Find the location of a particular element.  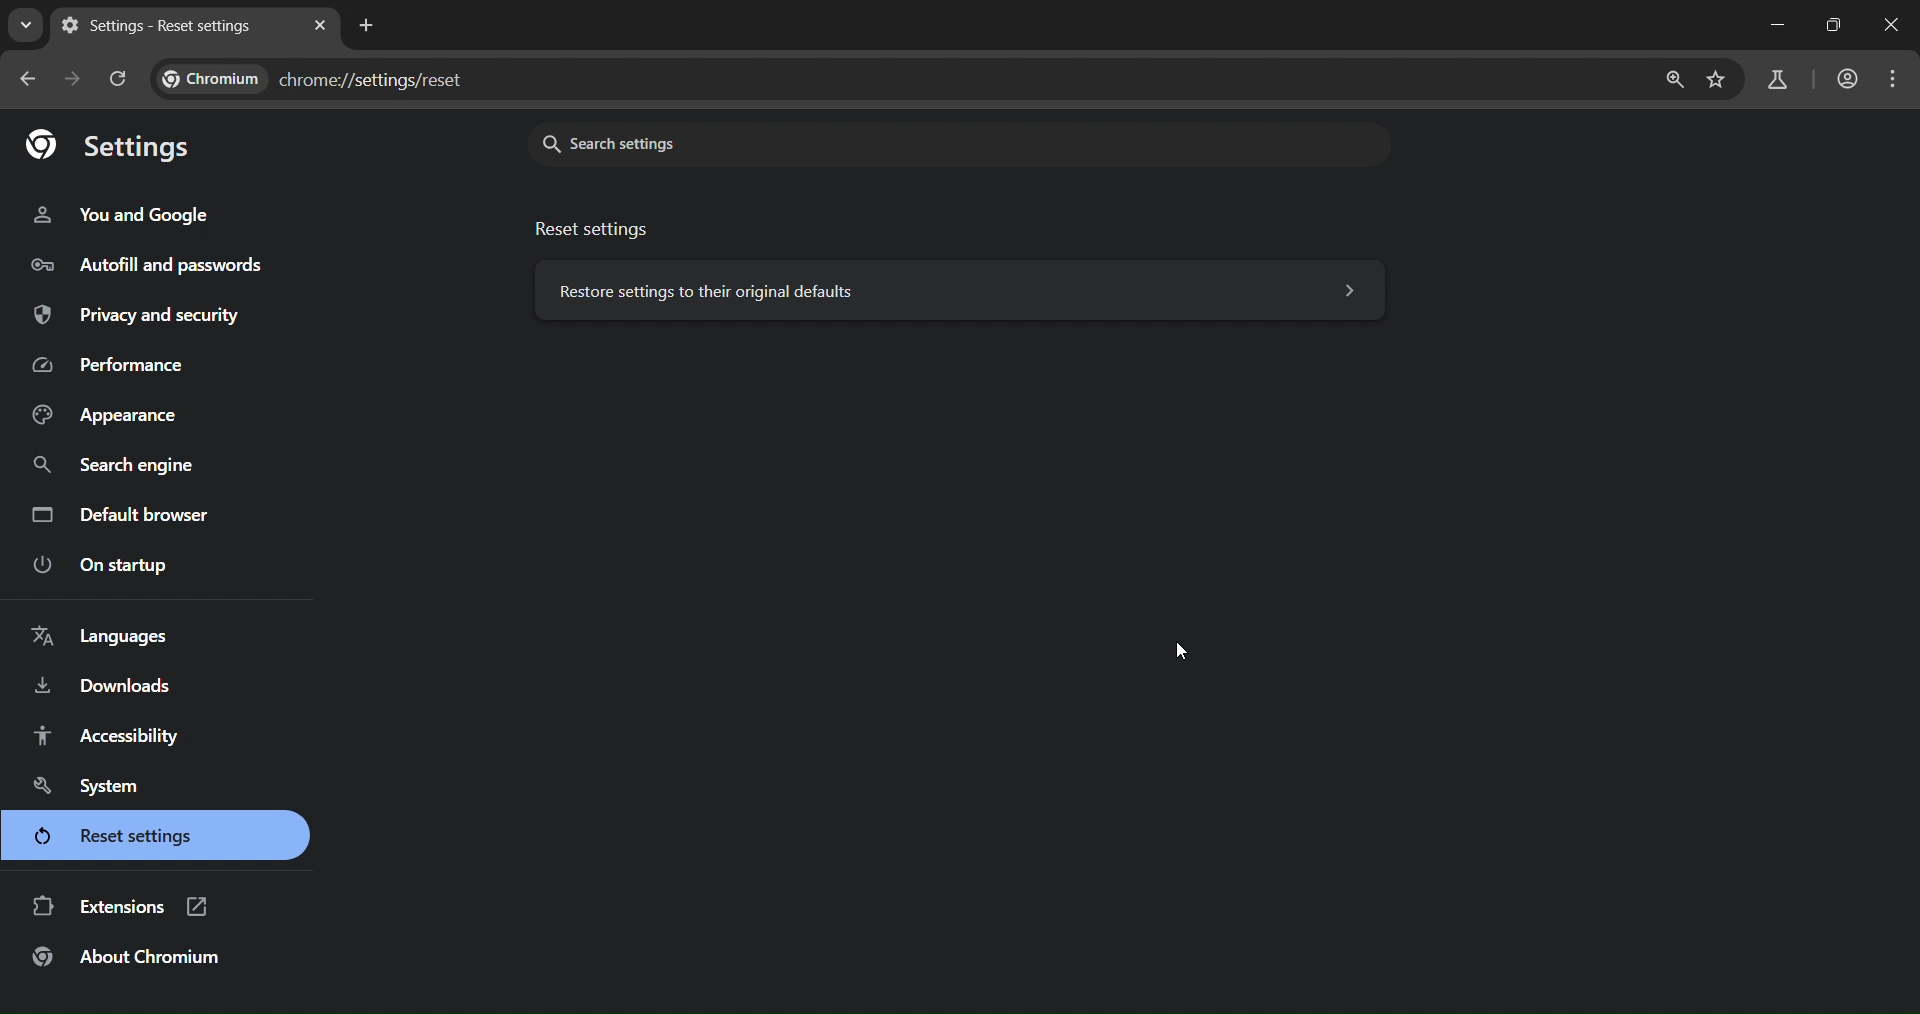

reset settings is located at coordinates (596, 230).